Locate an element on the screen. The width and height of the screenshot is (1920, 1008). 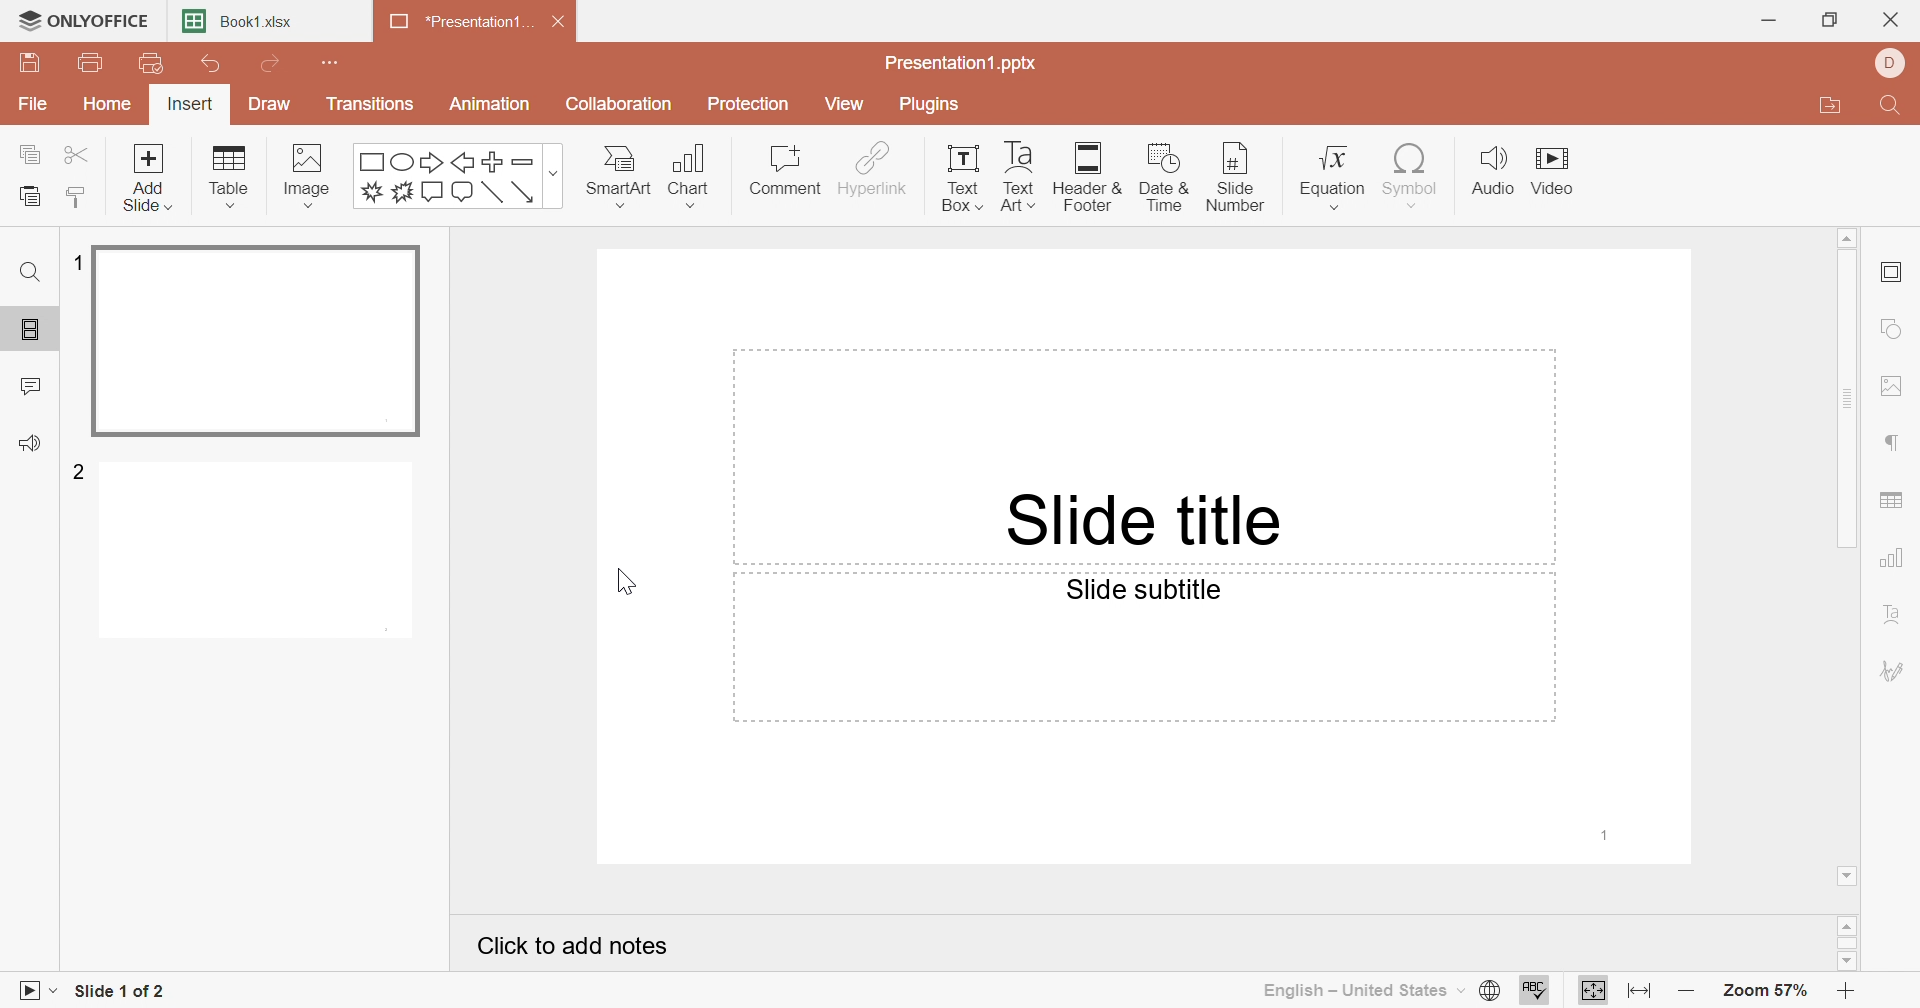
Plugins is located at coordinates (931, 104).